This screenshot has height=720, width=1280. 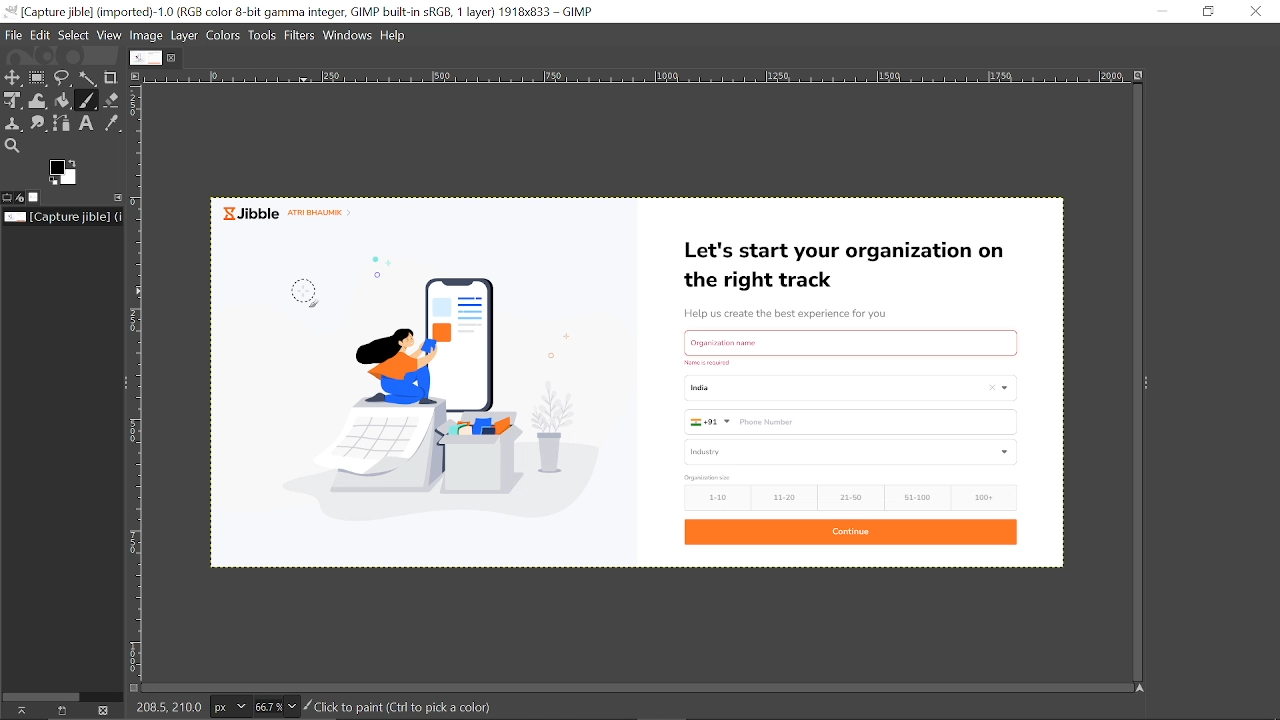 What do you see at coordinates (37, 197) in the screenshot?
I see `Images` at bounding box center [37, 197].